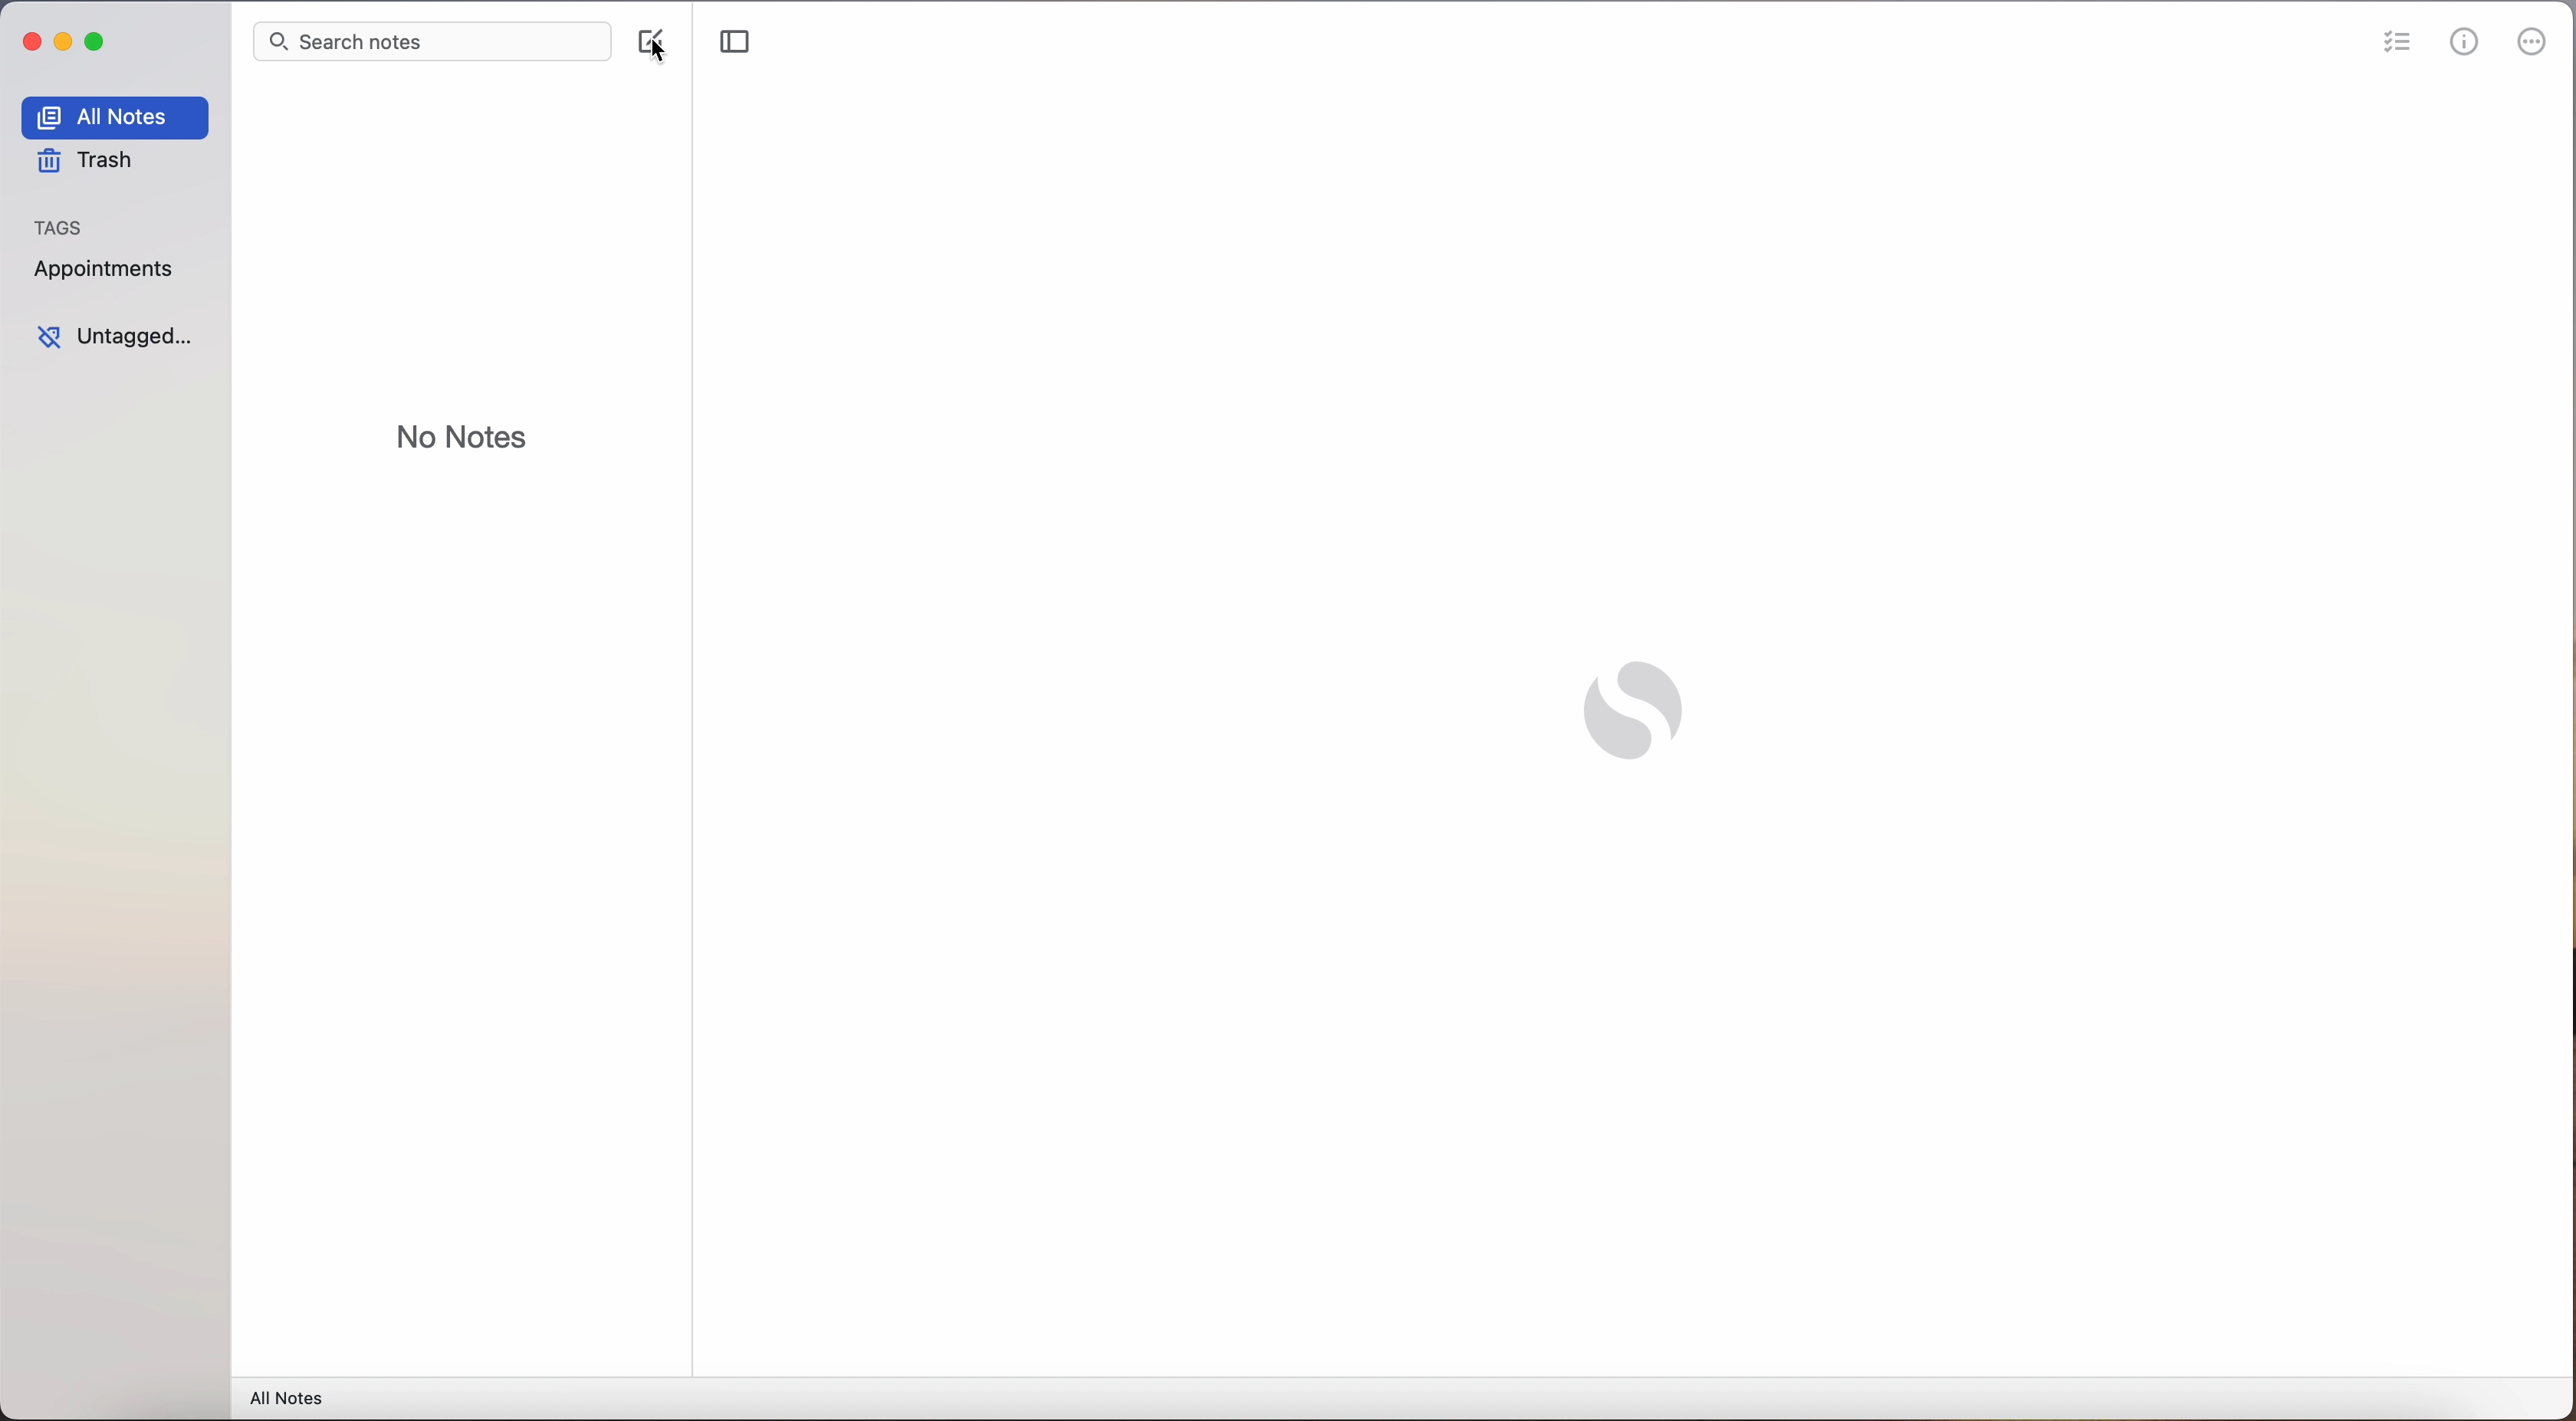 The height and width of the screenshot is (1421, 2576). I want to click on trash, so click(95, 160).